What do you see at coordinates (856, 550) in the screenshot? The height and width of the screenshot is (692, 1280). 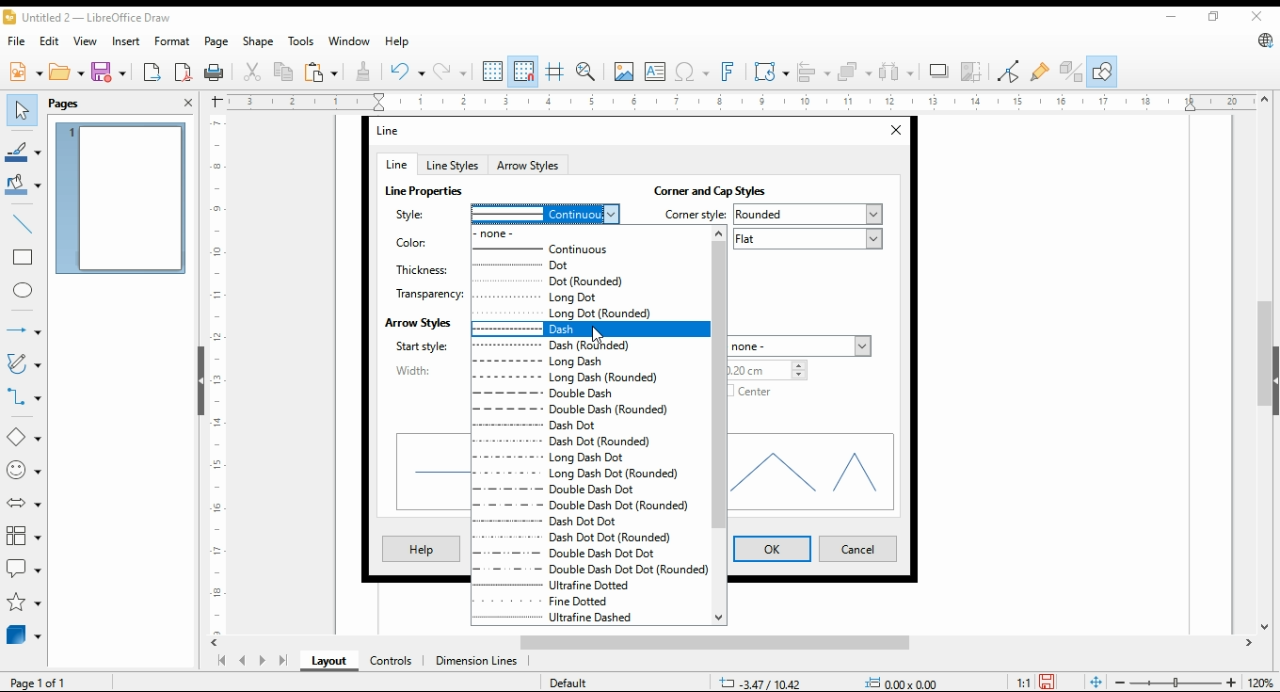 I see `cancel` at bounding box center [856, 550].